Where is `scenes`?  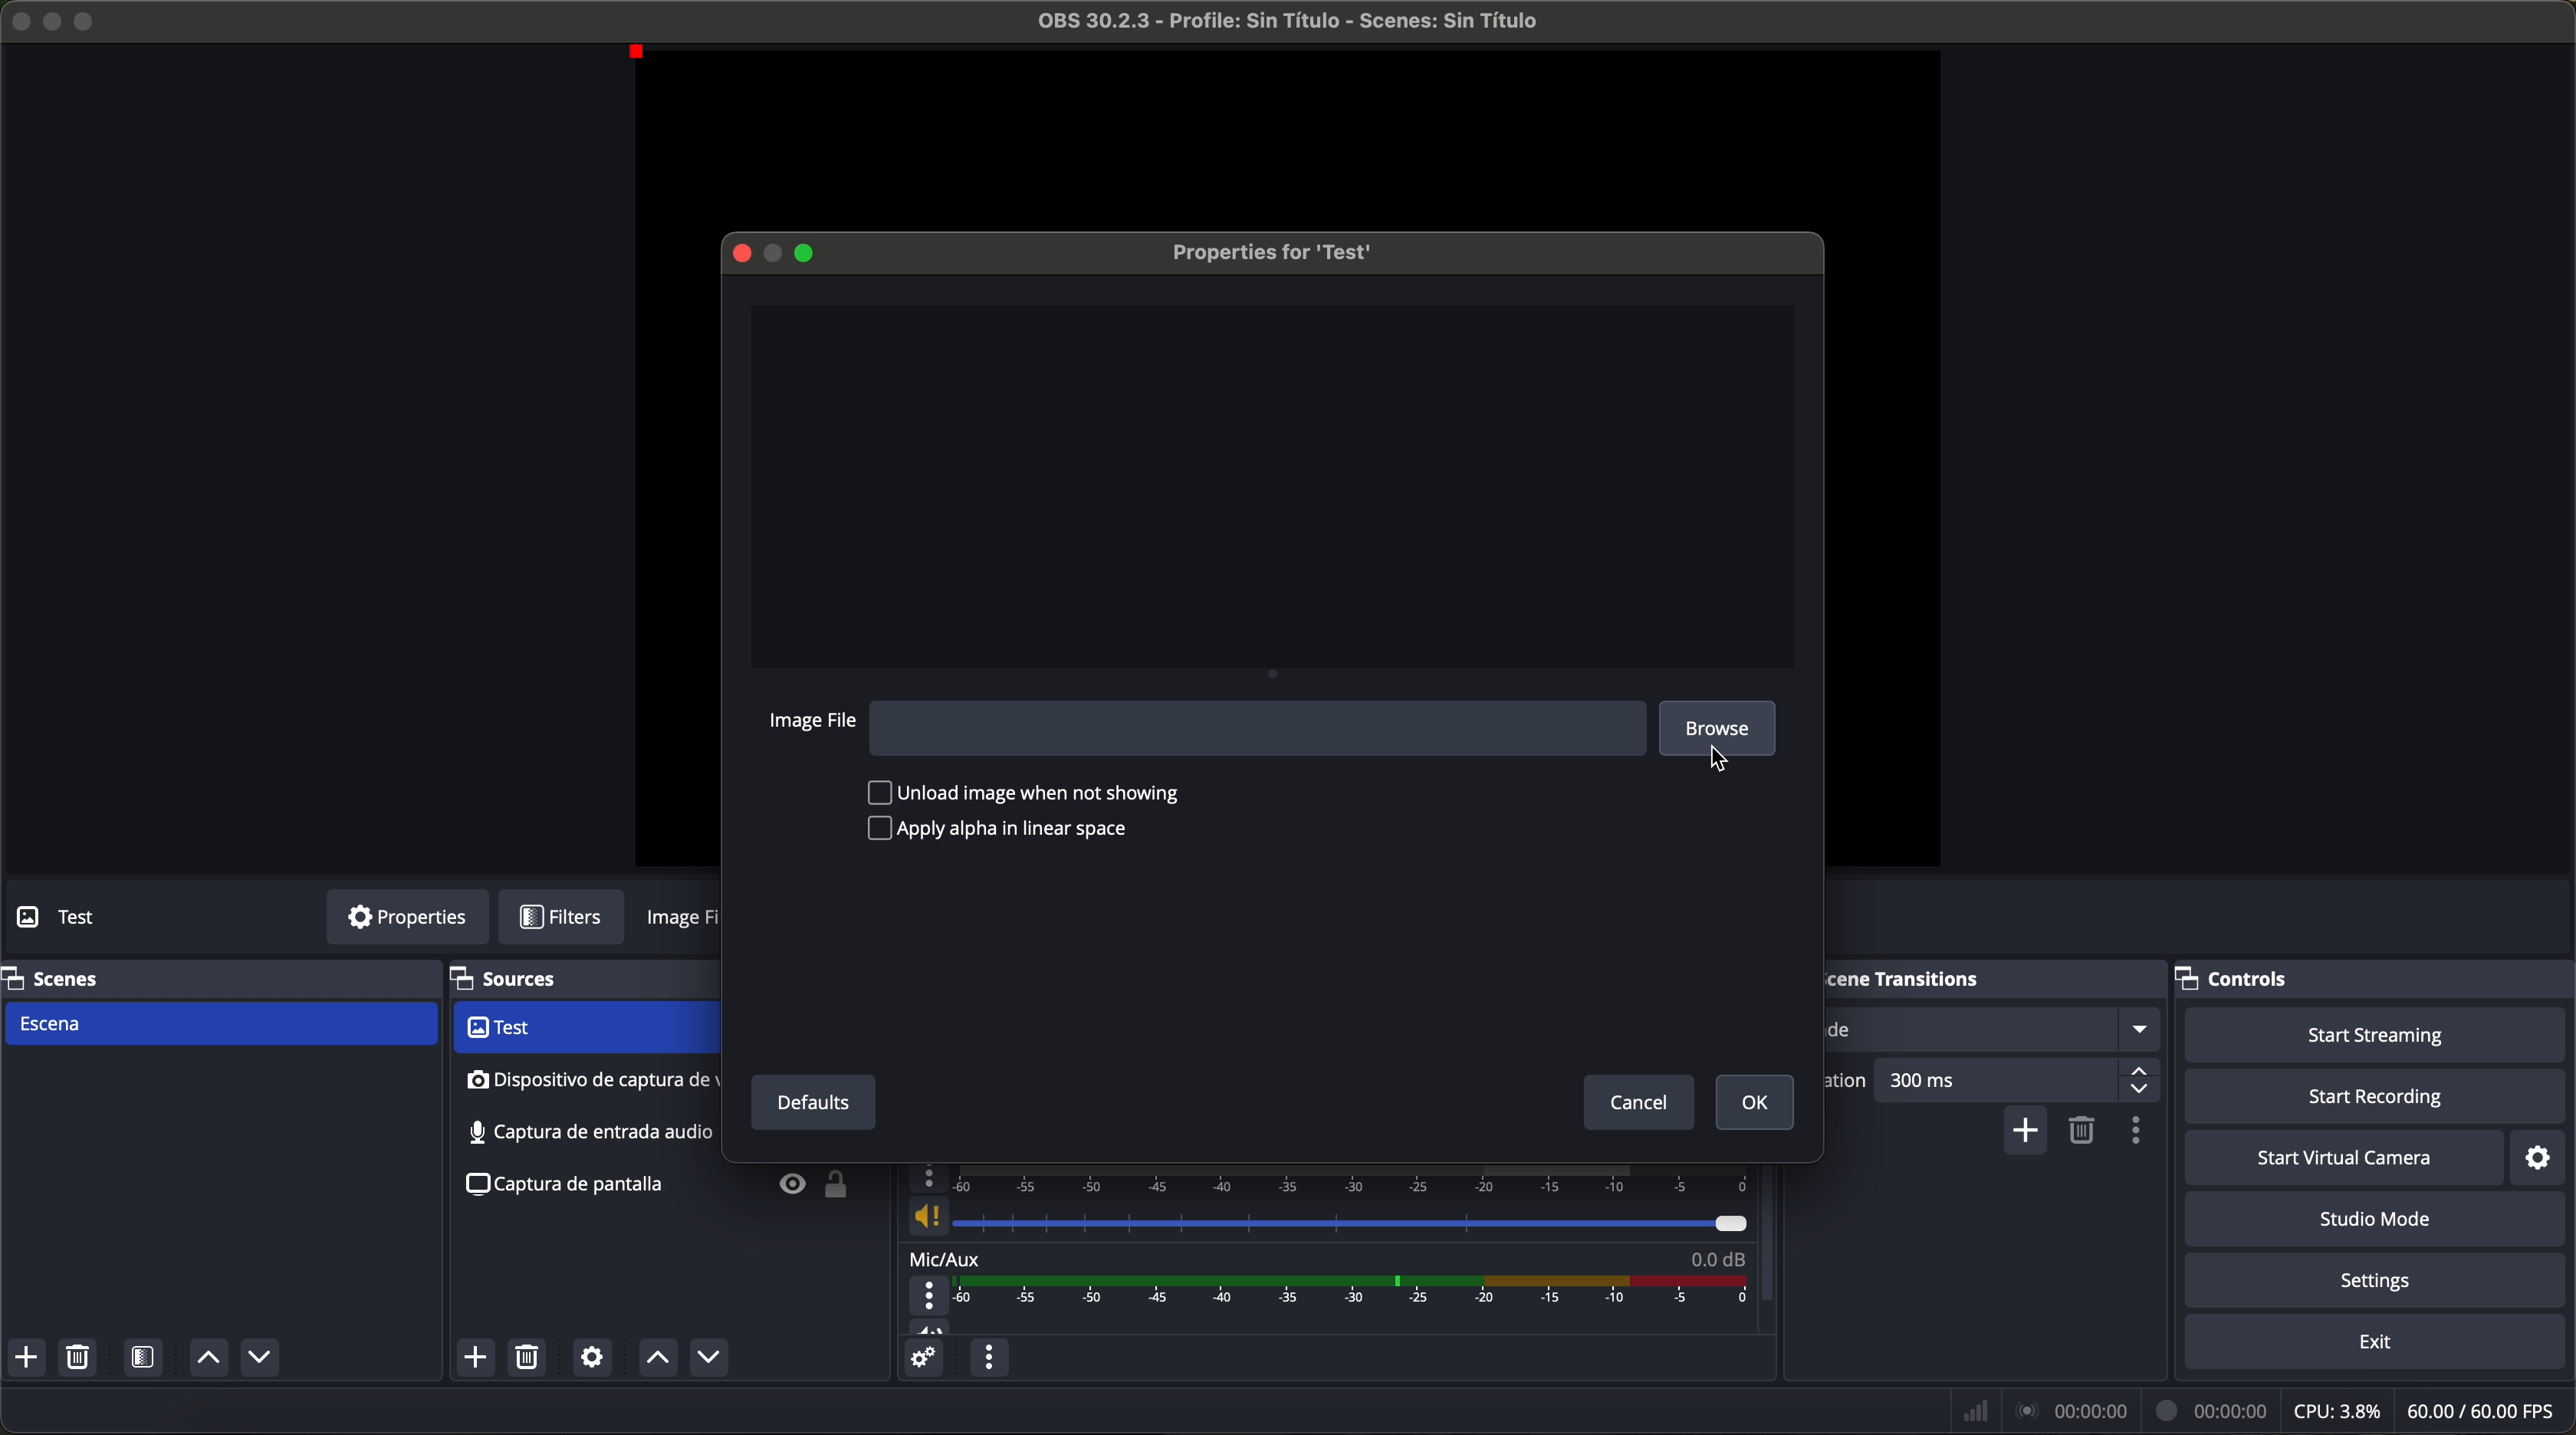
scenes is located at coordinates (55, 977).